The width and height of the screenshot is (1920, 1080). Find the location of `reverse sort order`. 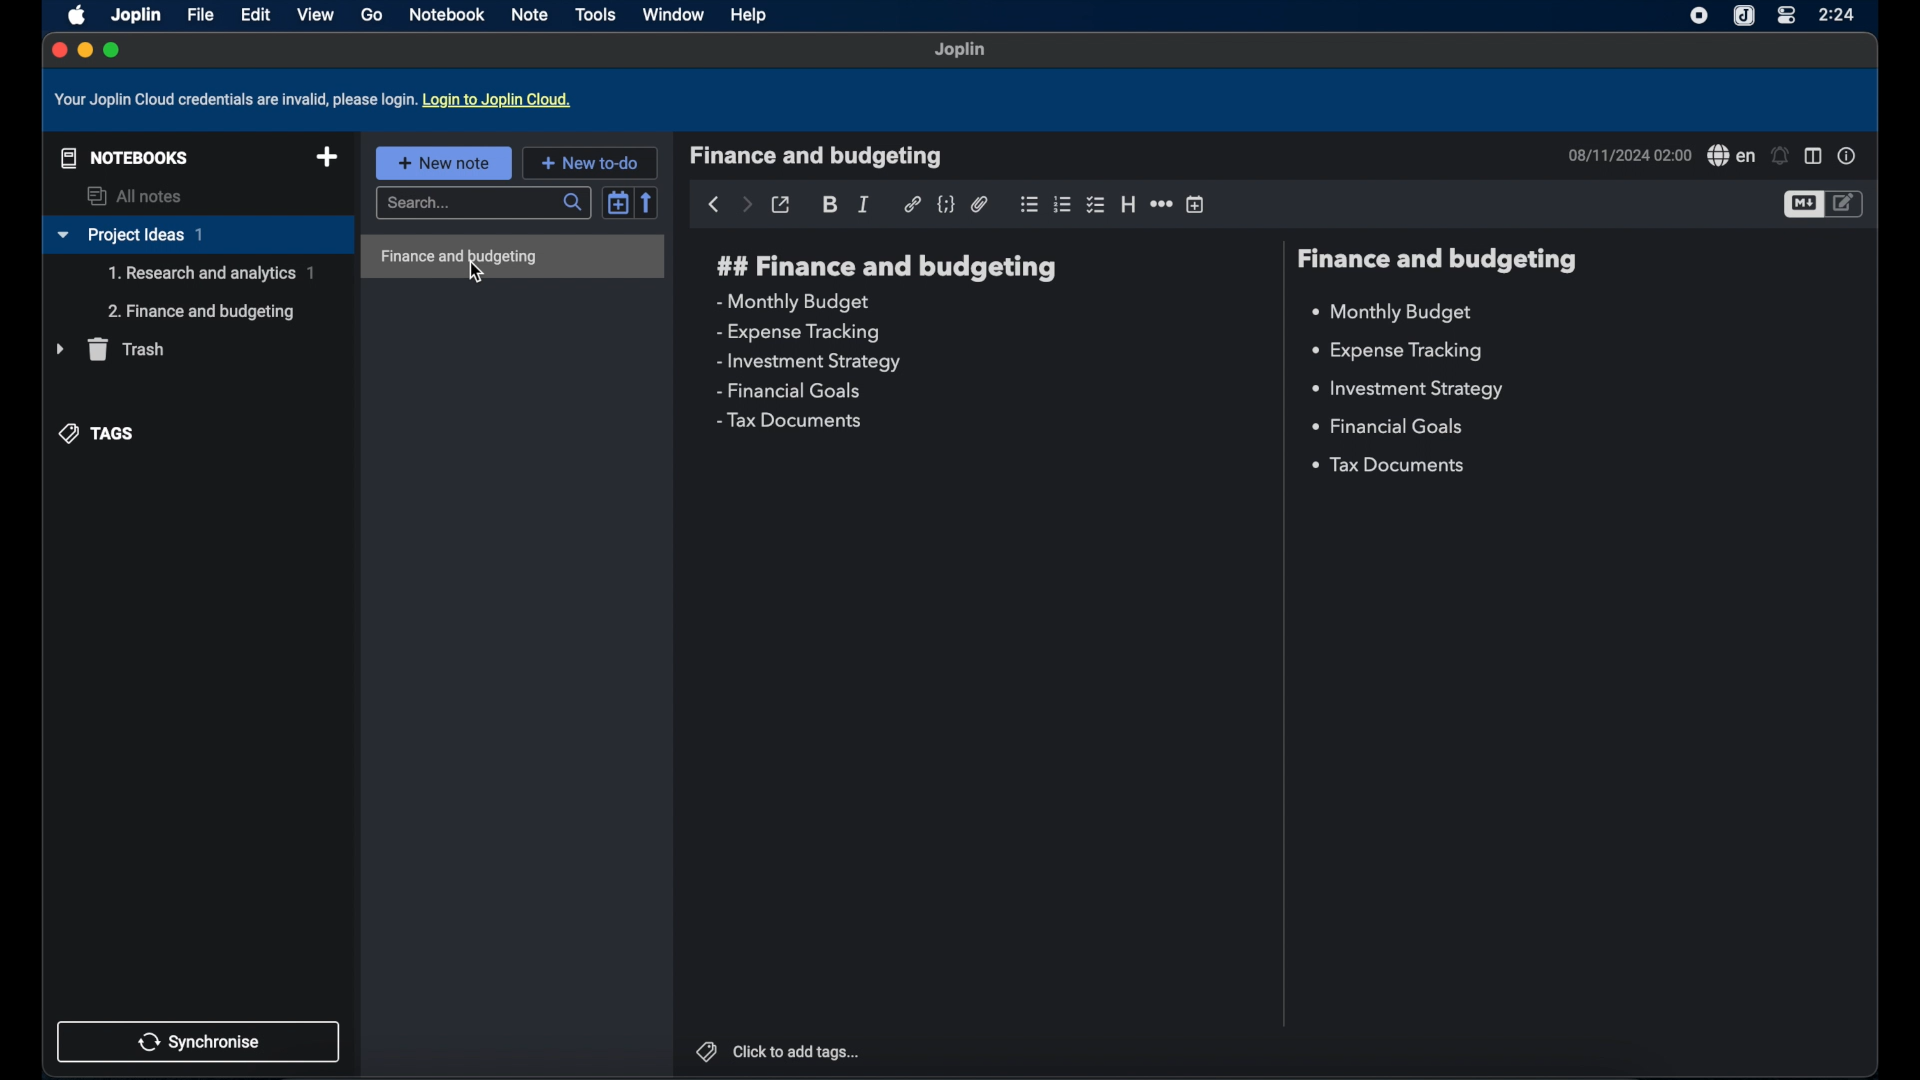

reverse sort order is located at coordinates (649, 202).